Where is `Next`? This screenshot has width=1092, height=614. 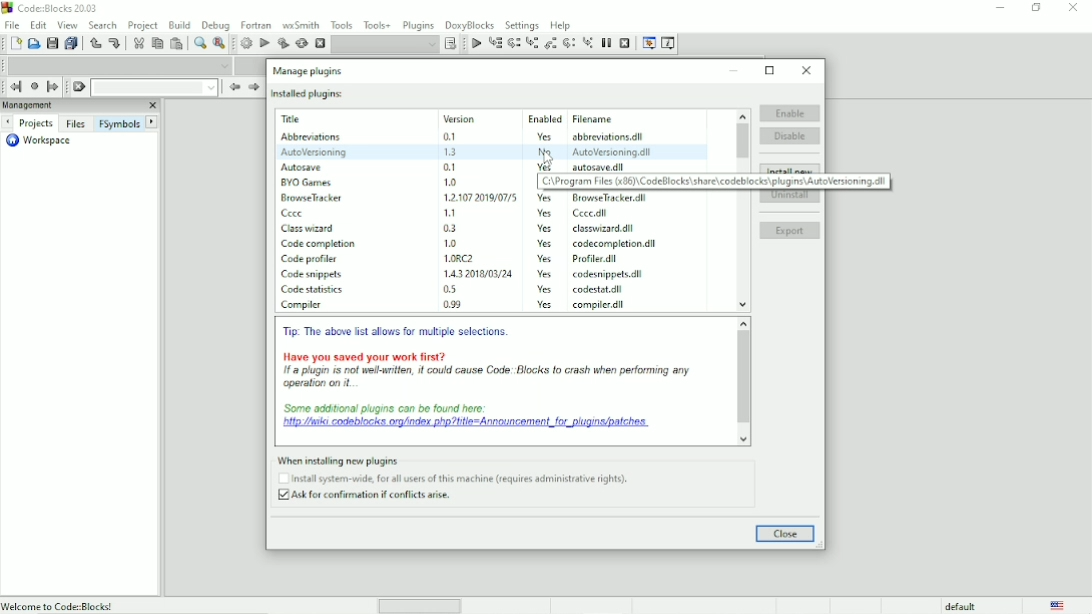
Next is located at coordinates (153, 121).